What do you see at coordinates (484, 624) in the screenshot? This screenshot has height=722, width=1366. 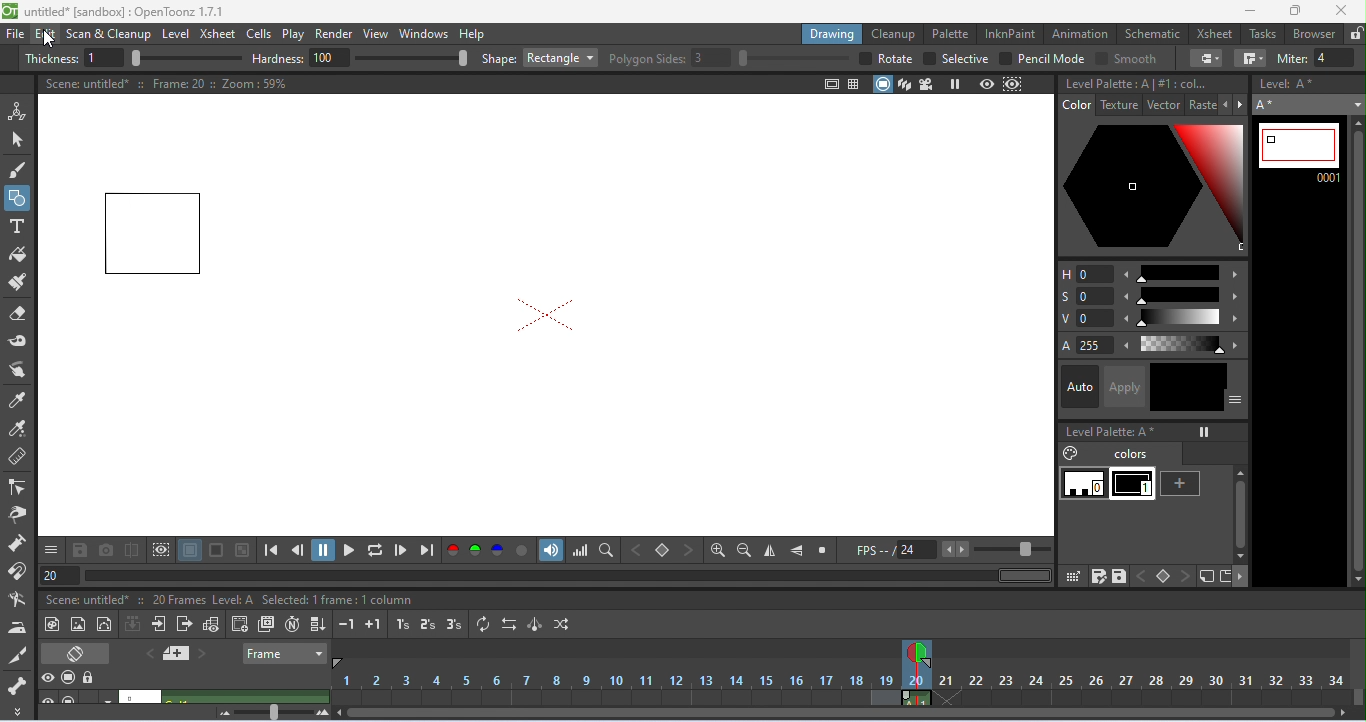 I see `repeat` at bounding box center [484, 624].